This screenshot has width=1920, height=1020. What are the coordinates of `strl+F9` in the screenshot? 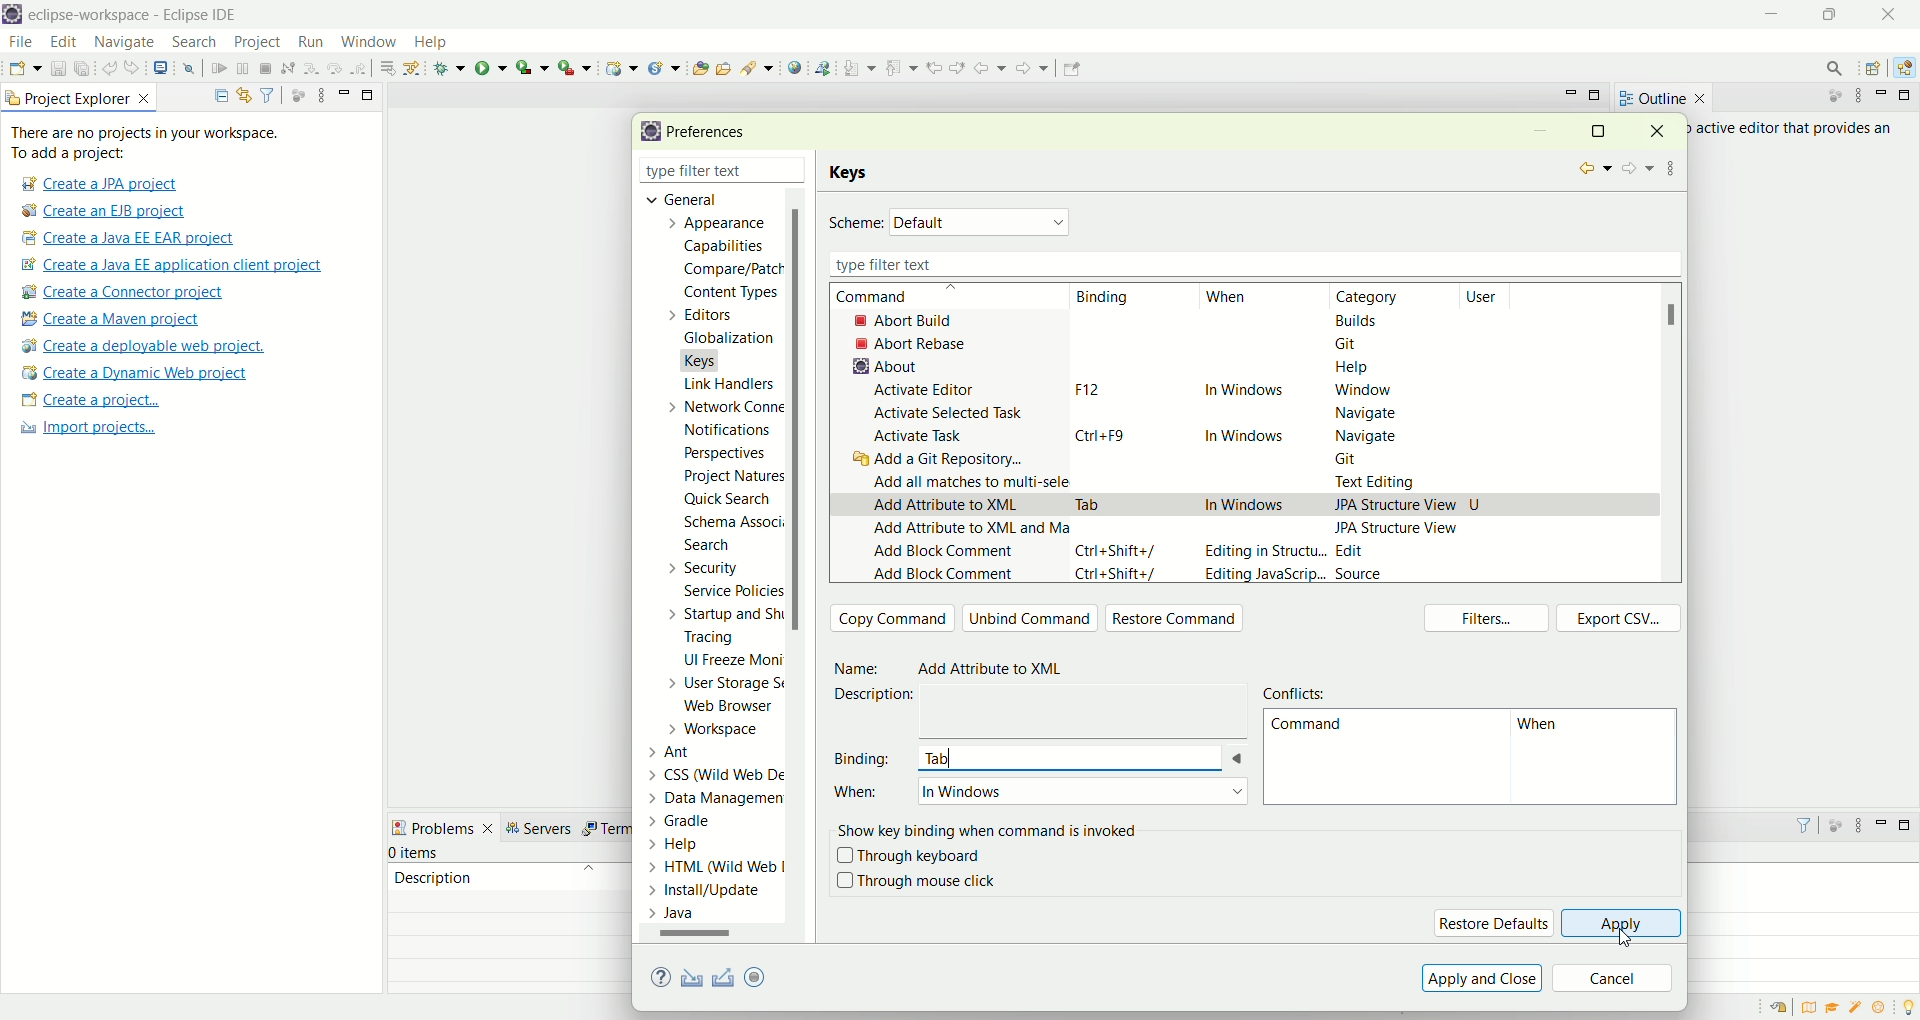 It's located at (1107, 435).